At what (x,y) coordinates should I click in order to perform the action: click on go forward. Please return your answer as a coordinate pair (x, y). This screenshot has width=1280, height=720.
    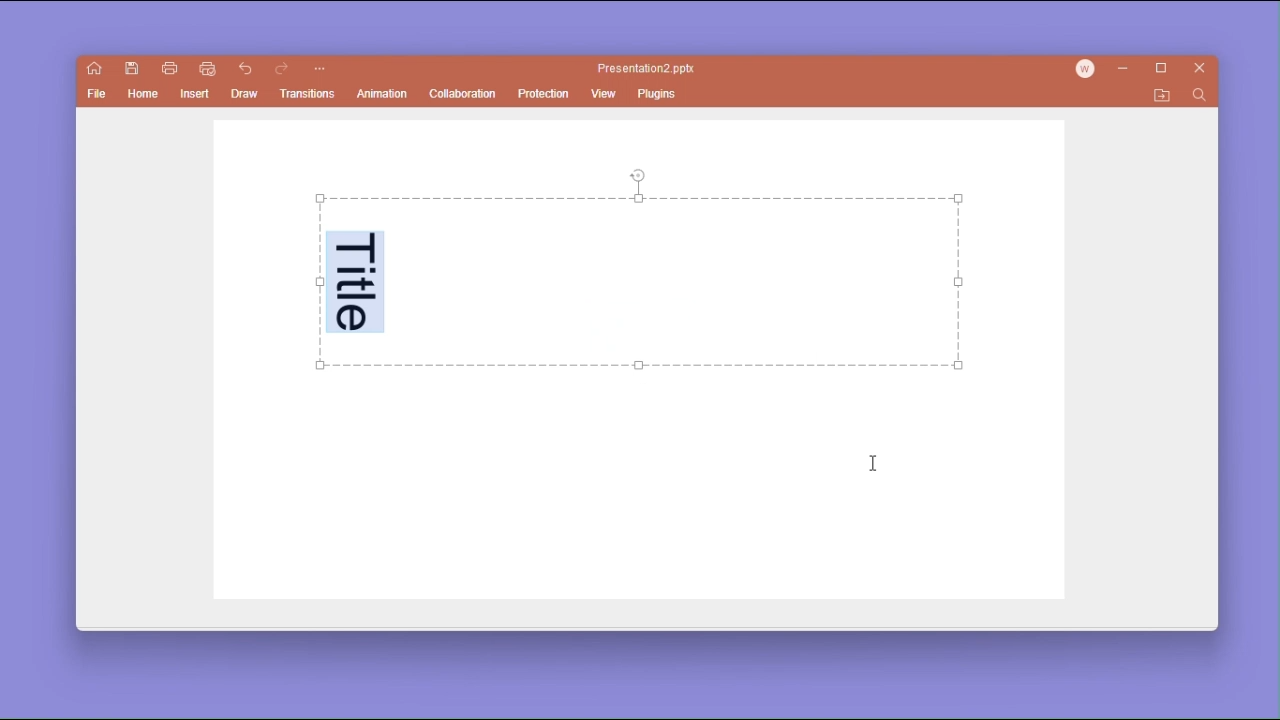
    Looking at the image, I should click on (282, 70).